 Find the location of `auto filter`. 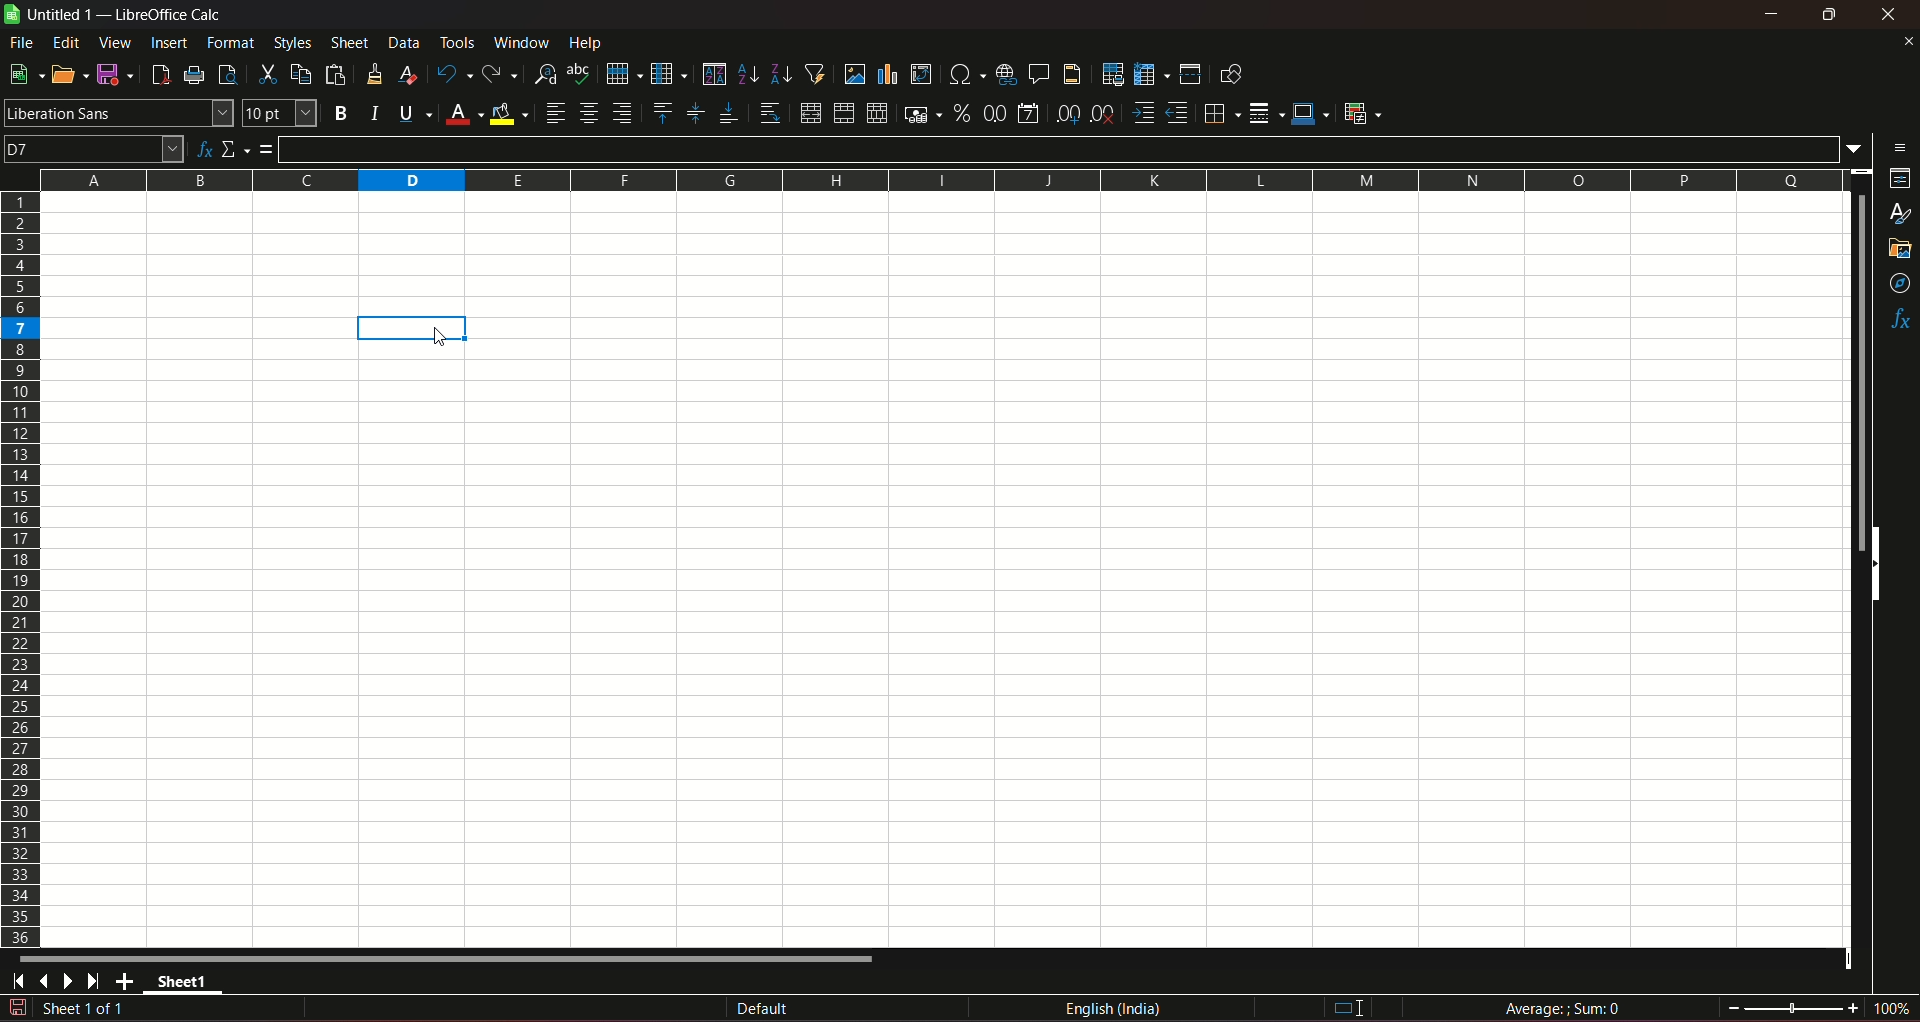

auto filter is located at coordinates (815, 72).